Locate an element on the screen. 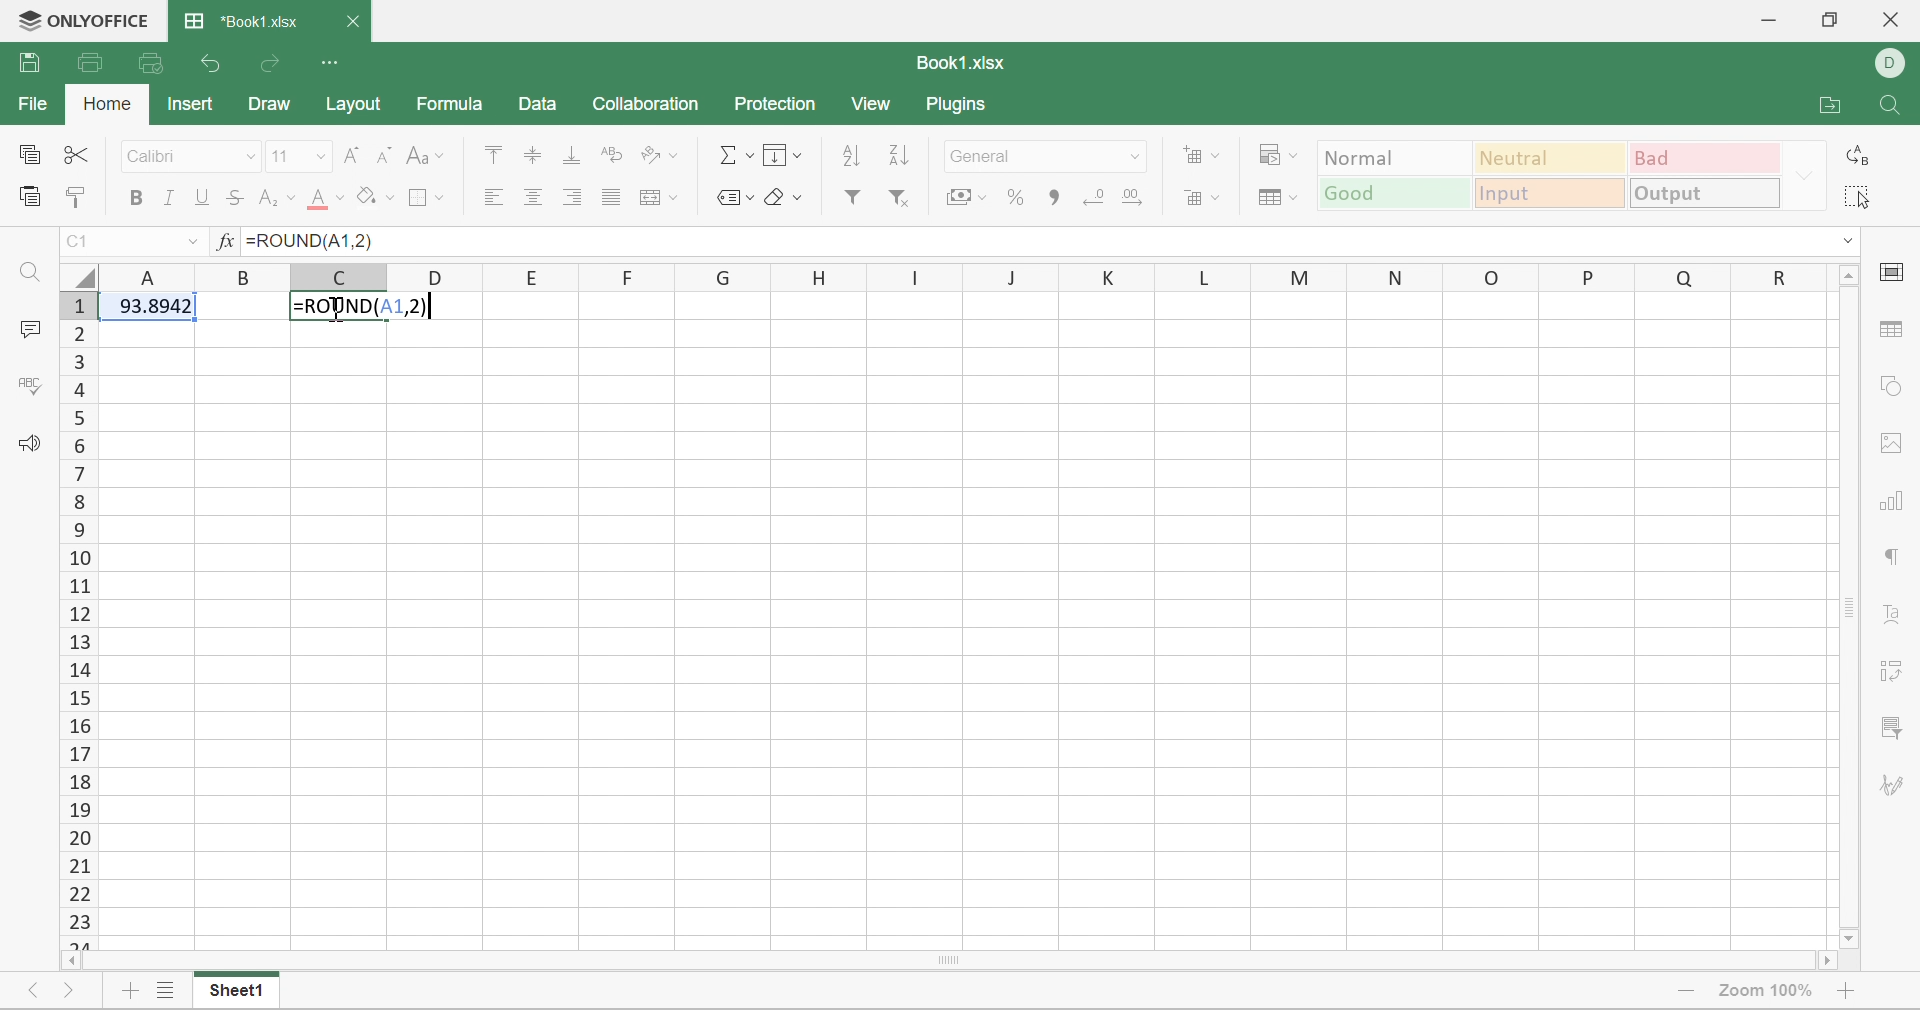 The width and height of the screenshot is (1920, 1010). Drop Down is located at coordinates (249, 155).